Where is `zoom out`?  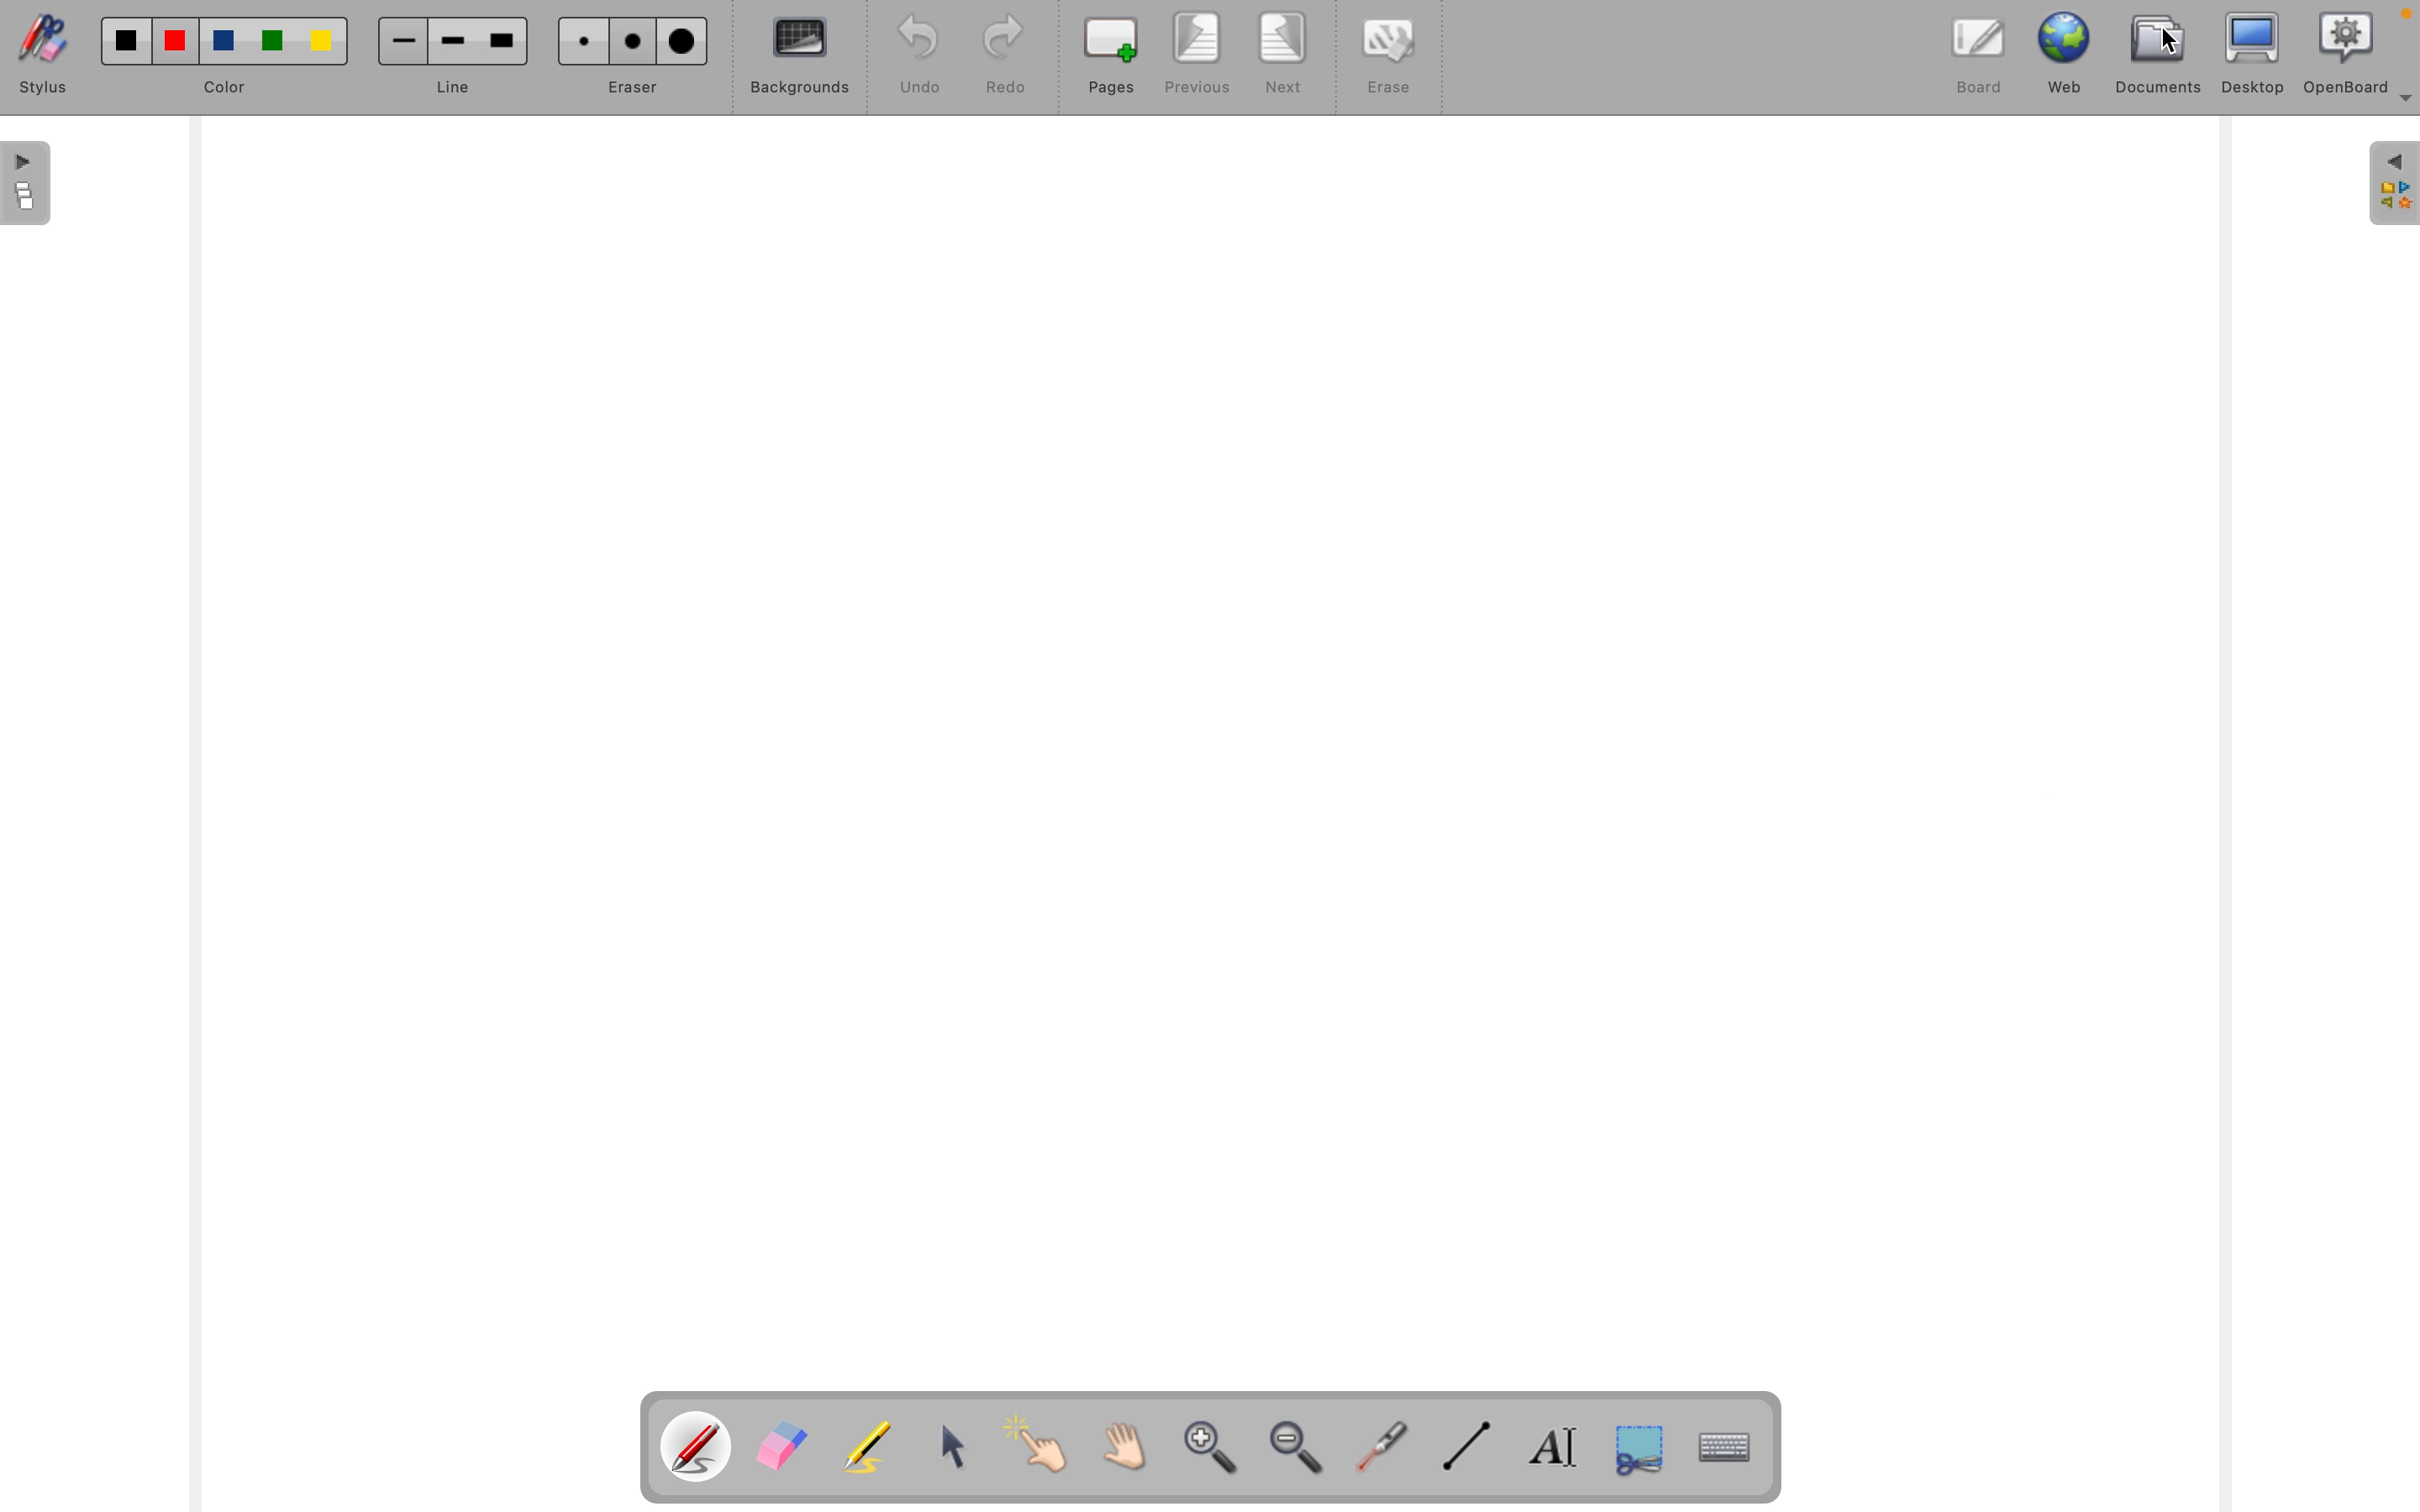 zoom out is located at coordinates (1302, 1452).